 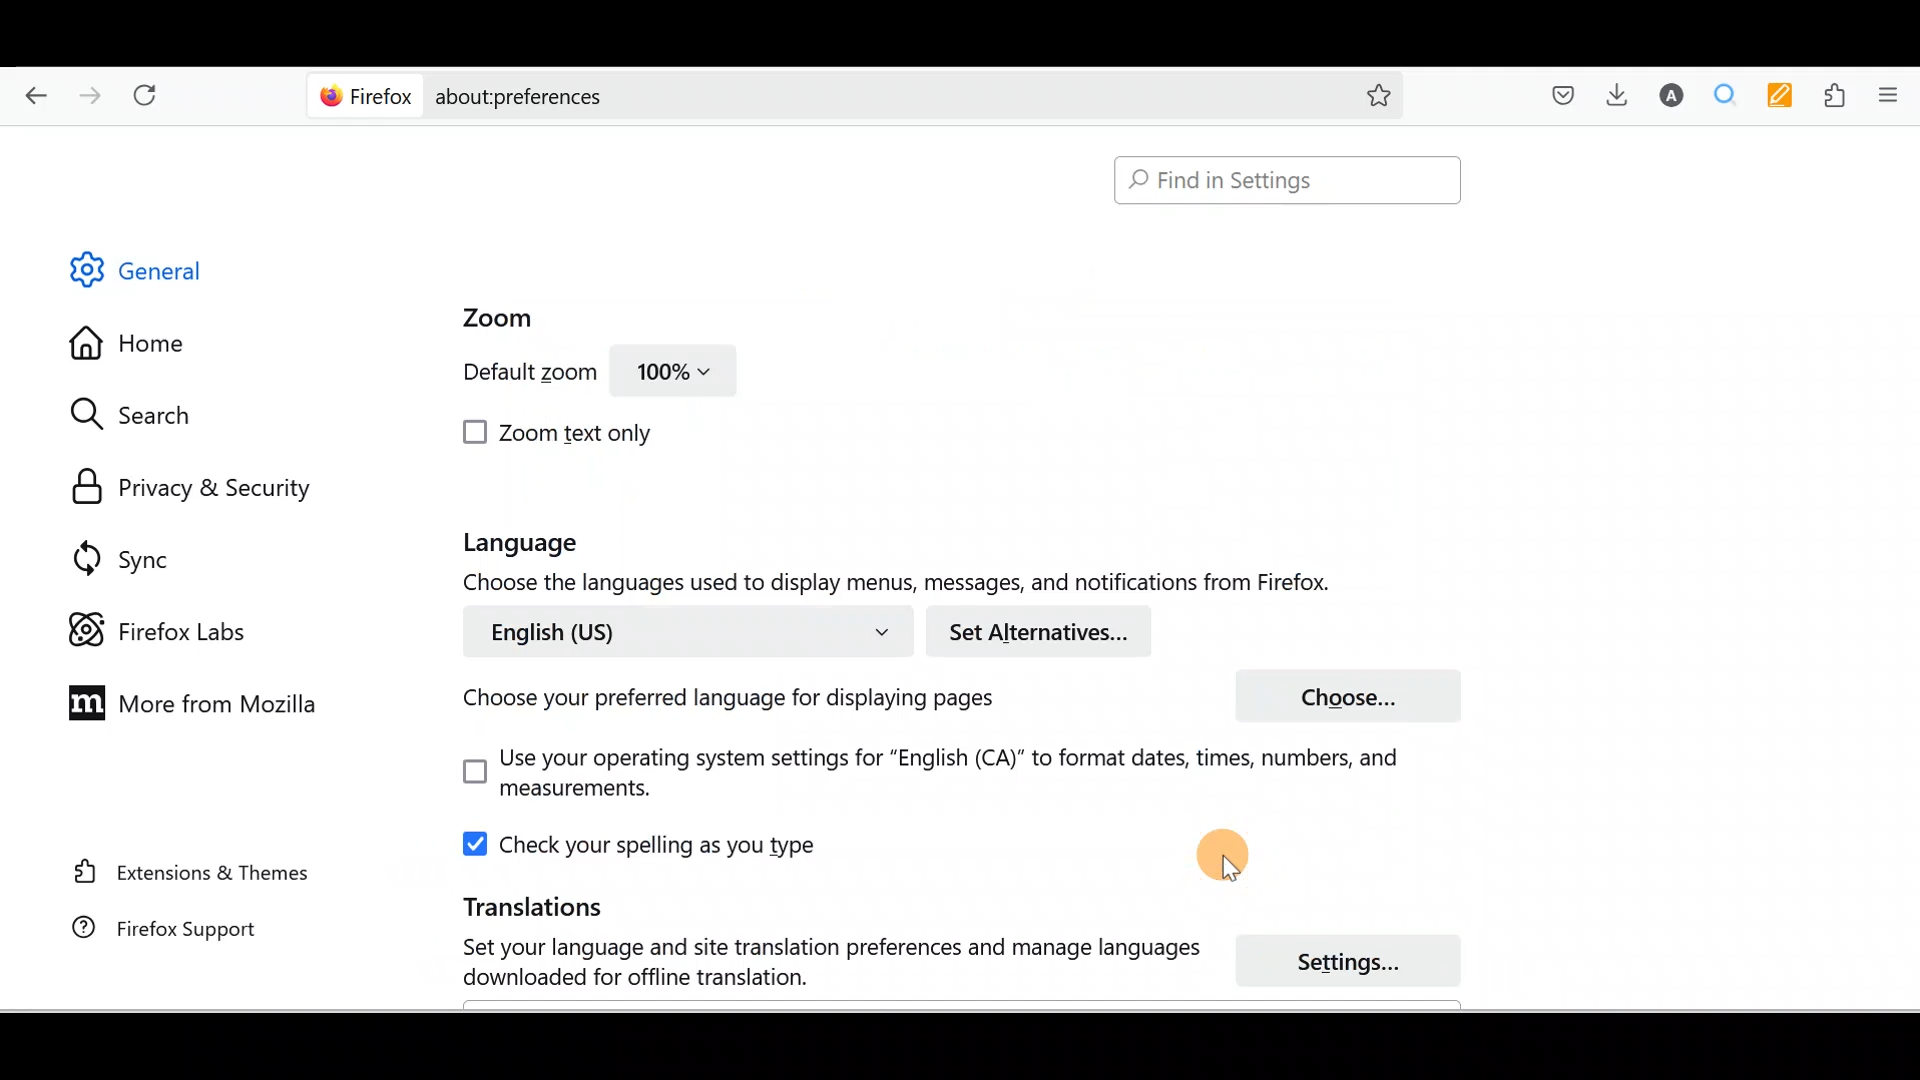 I want to click on about:preferences, so click(x=798, y=94).